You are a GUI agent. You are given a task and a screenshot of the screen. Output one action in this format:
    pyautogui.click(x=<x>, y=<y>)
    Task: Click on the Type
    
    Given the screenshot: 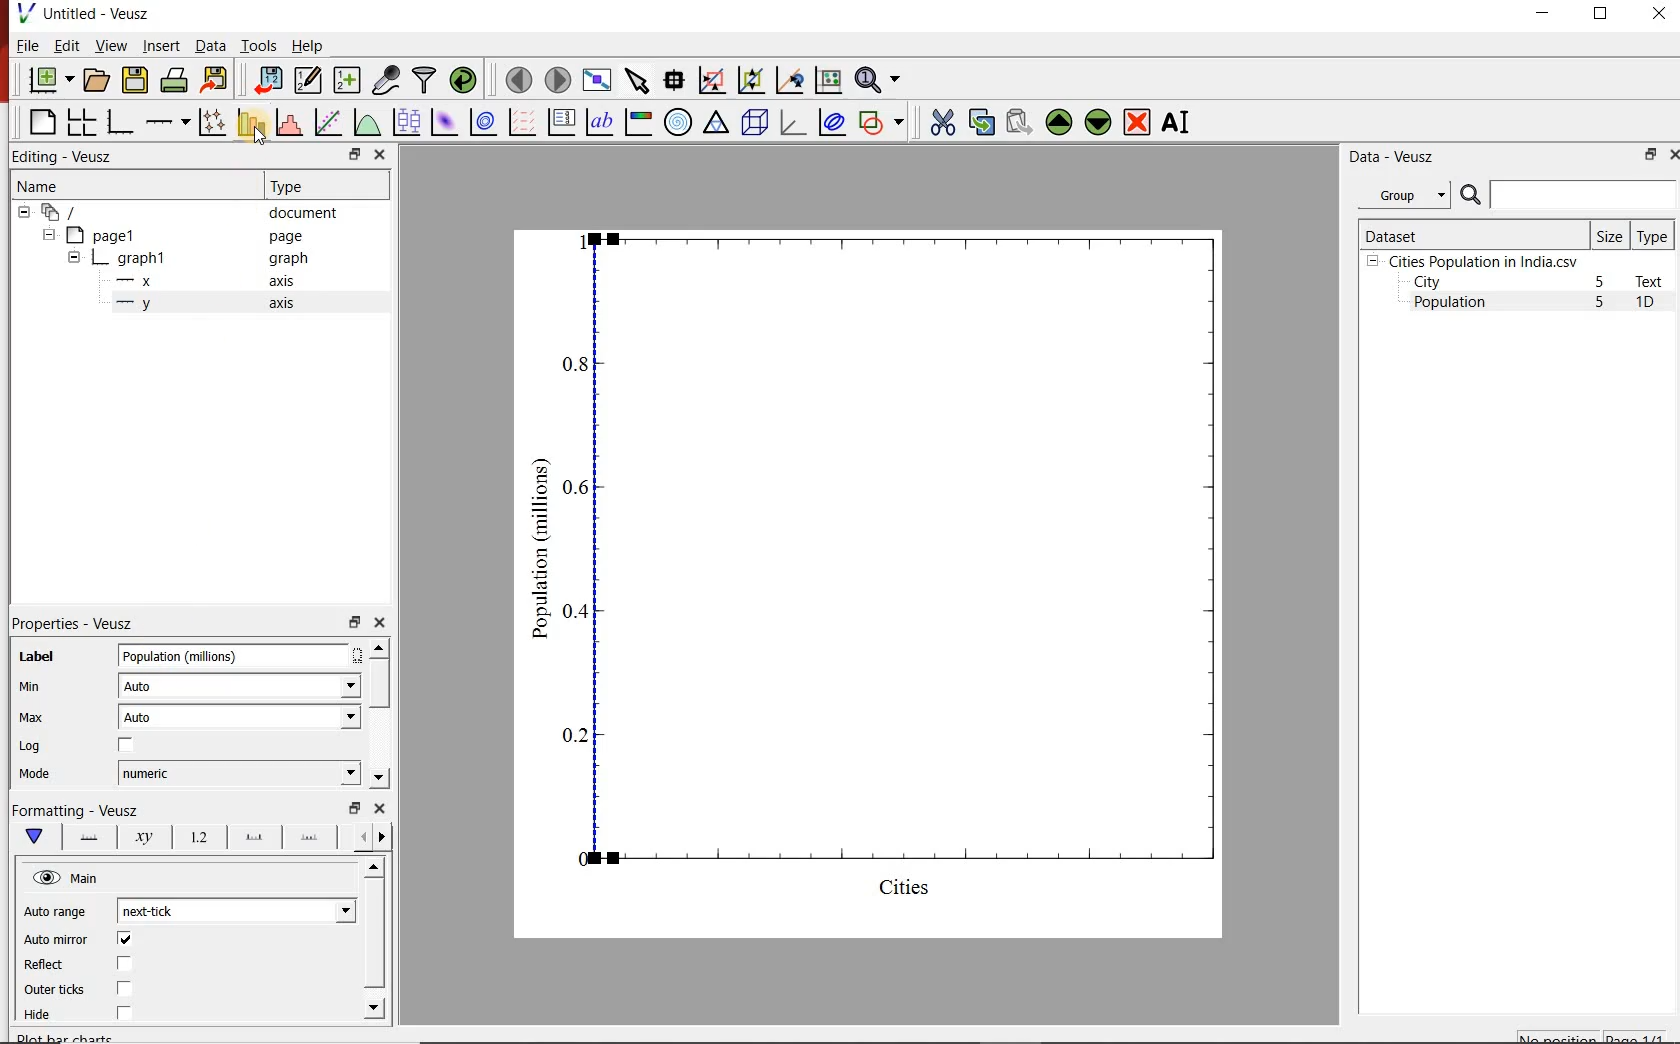 What is the action you would take?
    pyautogui.click(x=1654, y=235)
    